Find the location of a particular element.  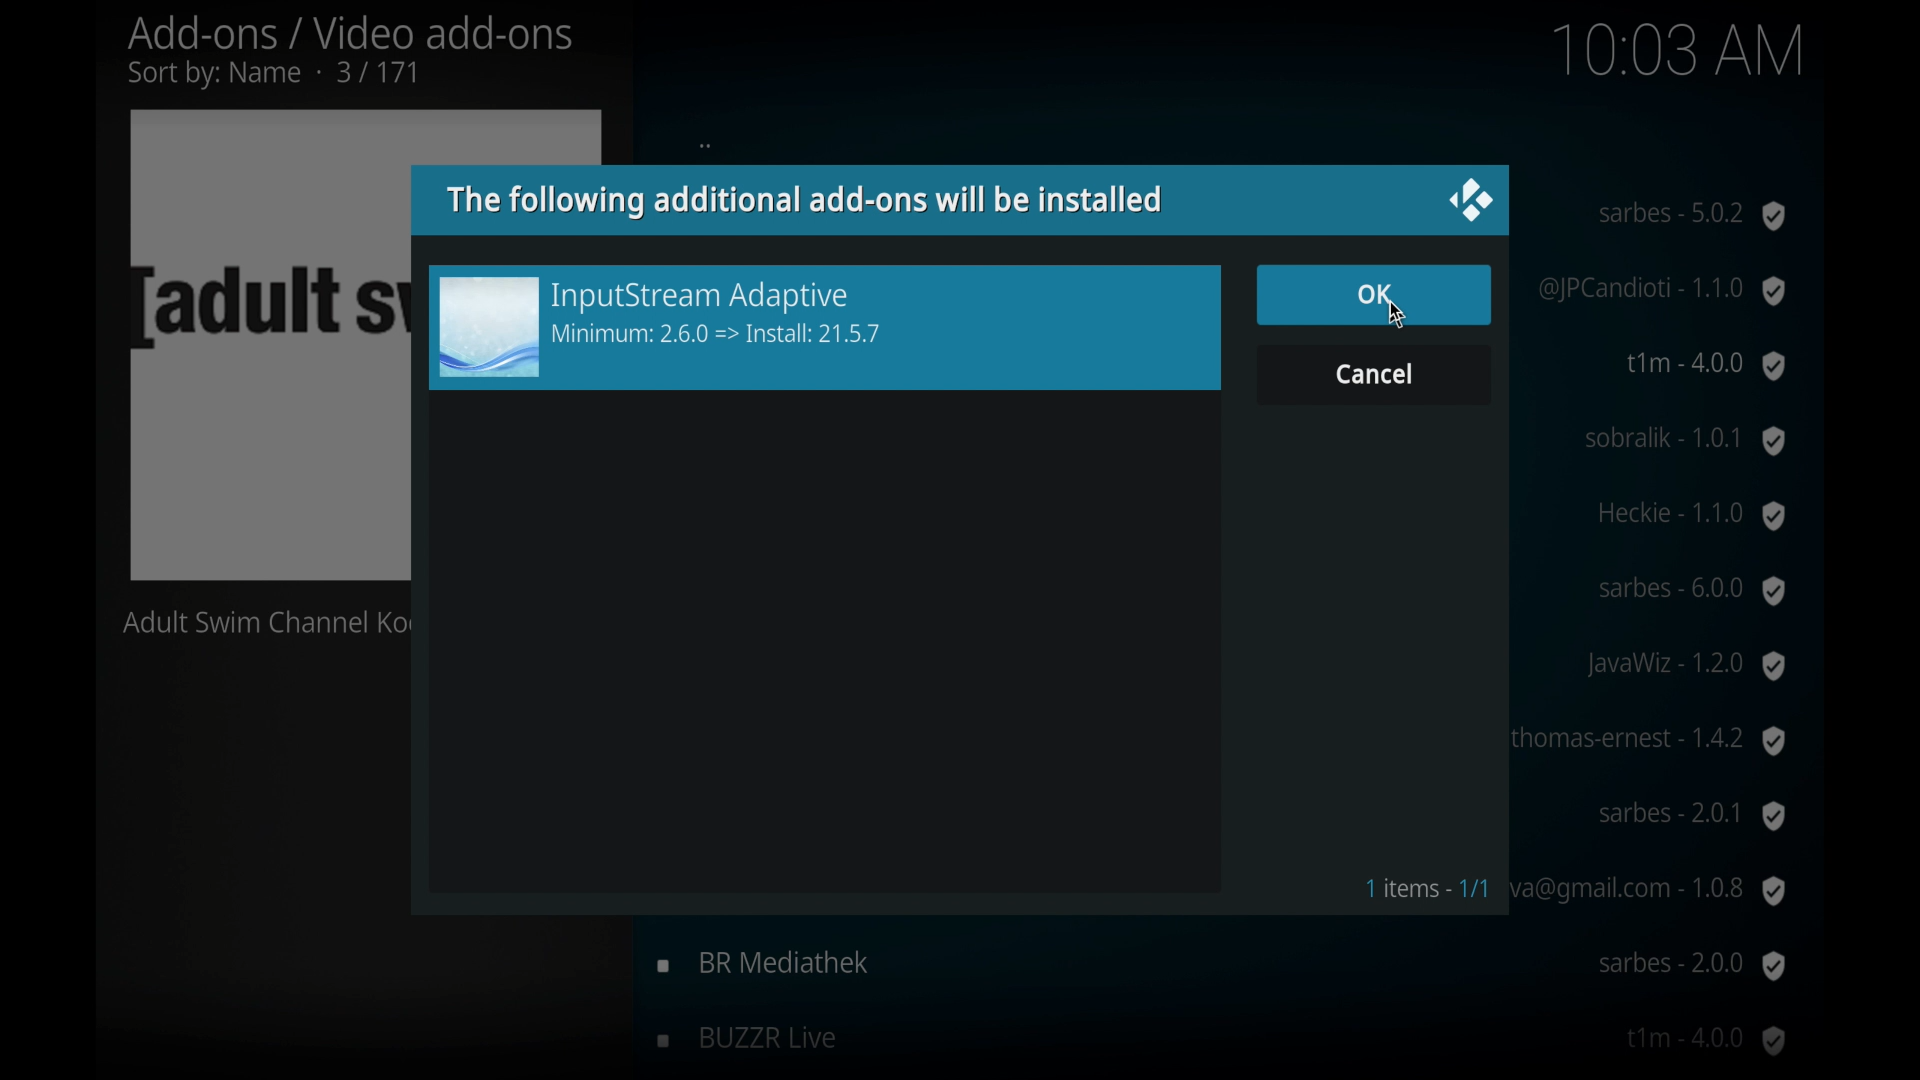

add-on preview is located at coordinates (829, 329).